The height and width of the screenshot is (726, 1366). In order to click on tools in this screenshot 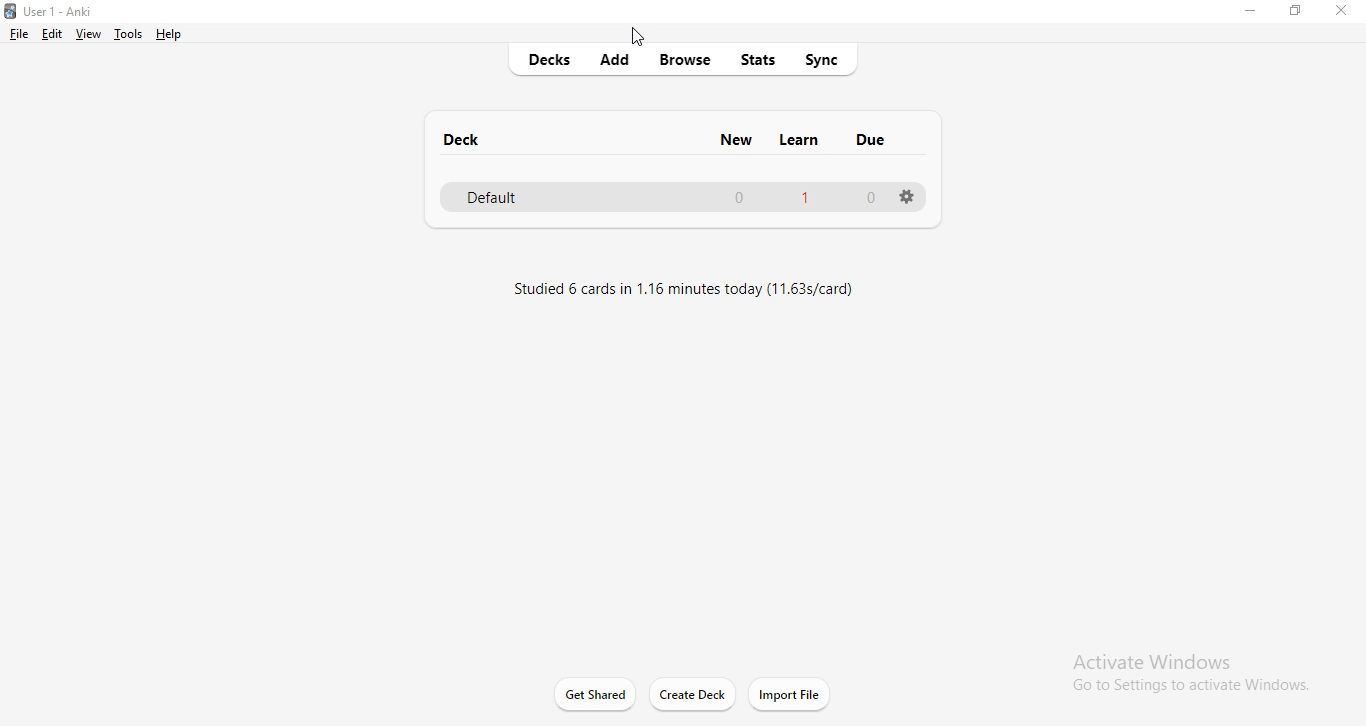, I will do `click(128, 36)`.